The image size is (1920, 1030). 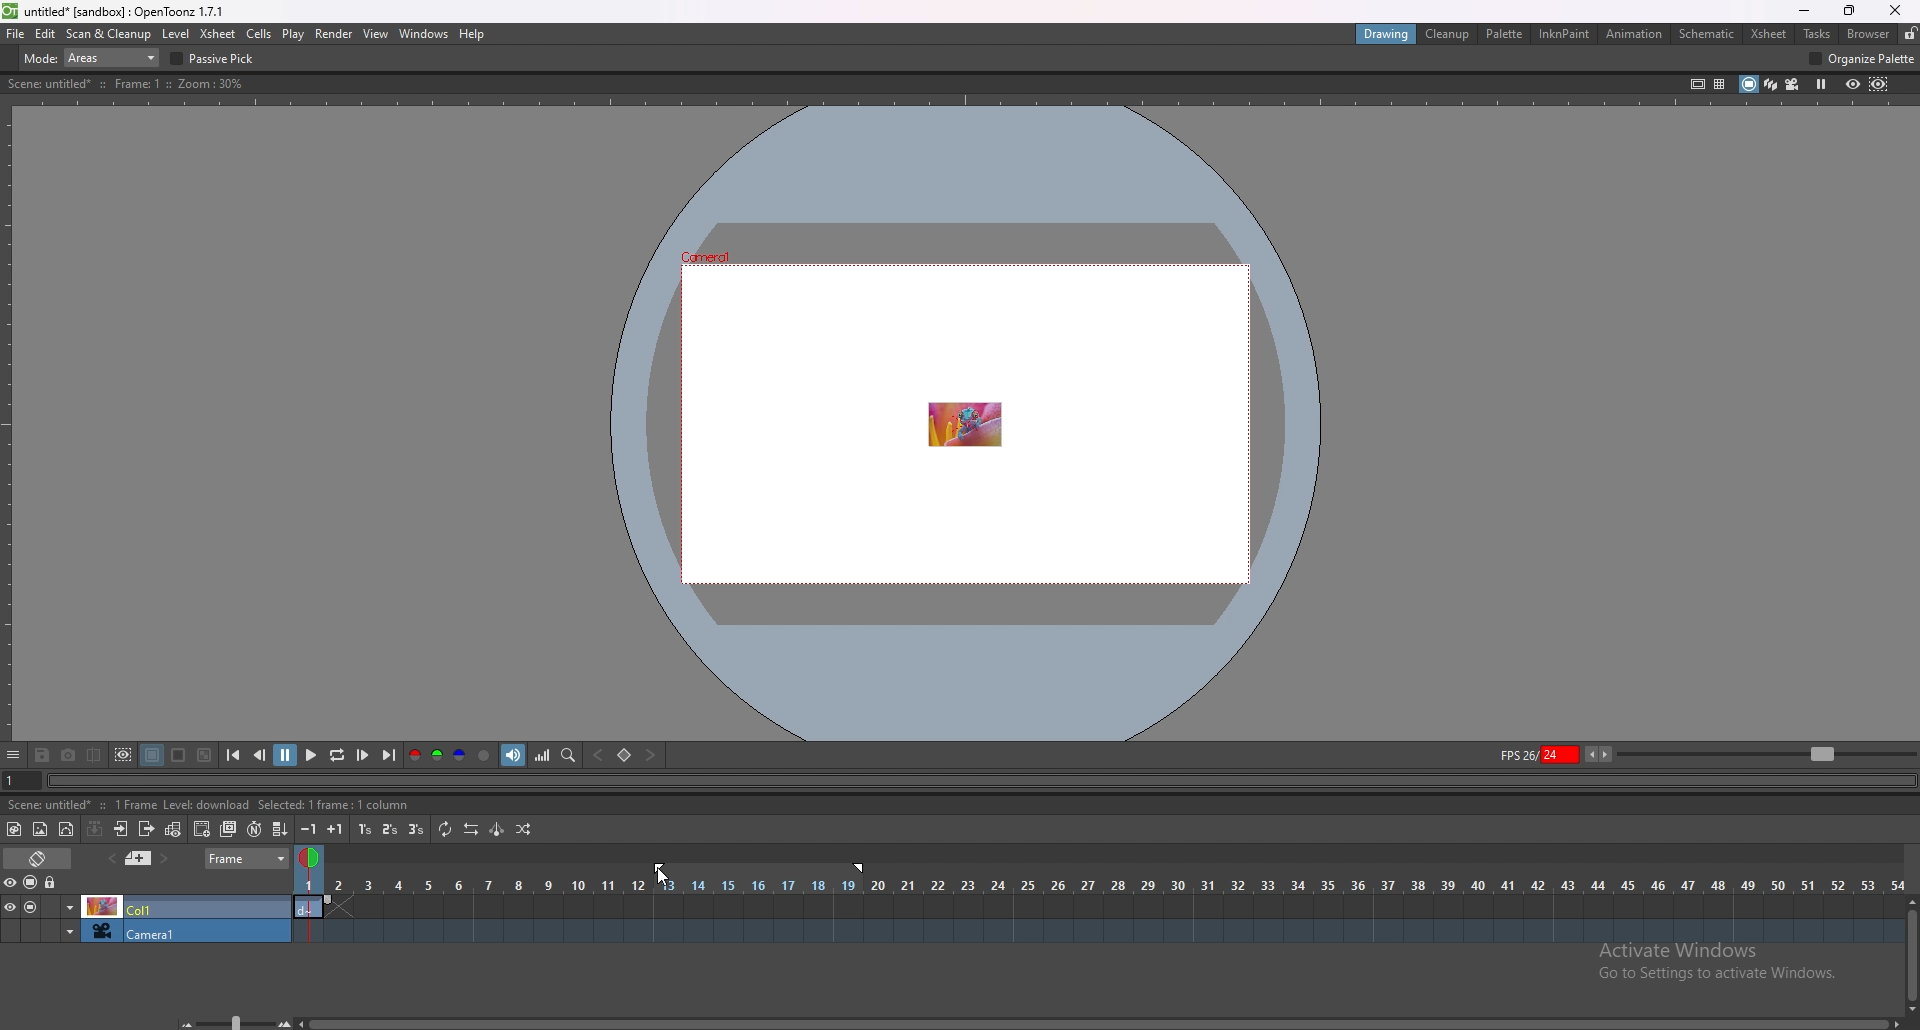 What do you see at coordinates (416, 829) in the screenshot?
I see `reframe on 3s` at bounding box center [416, 829].